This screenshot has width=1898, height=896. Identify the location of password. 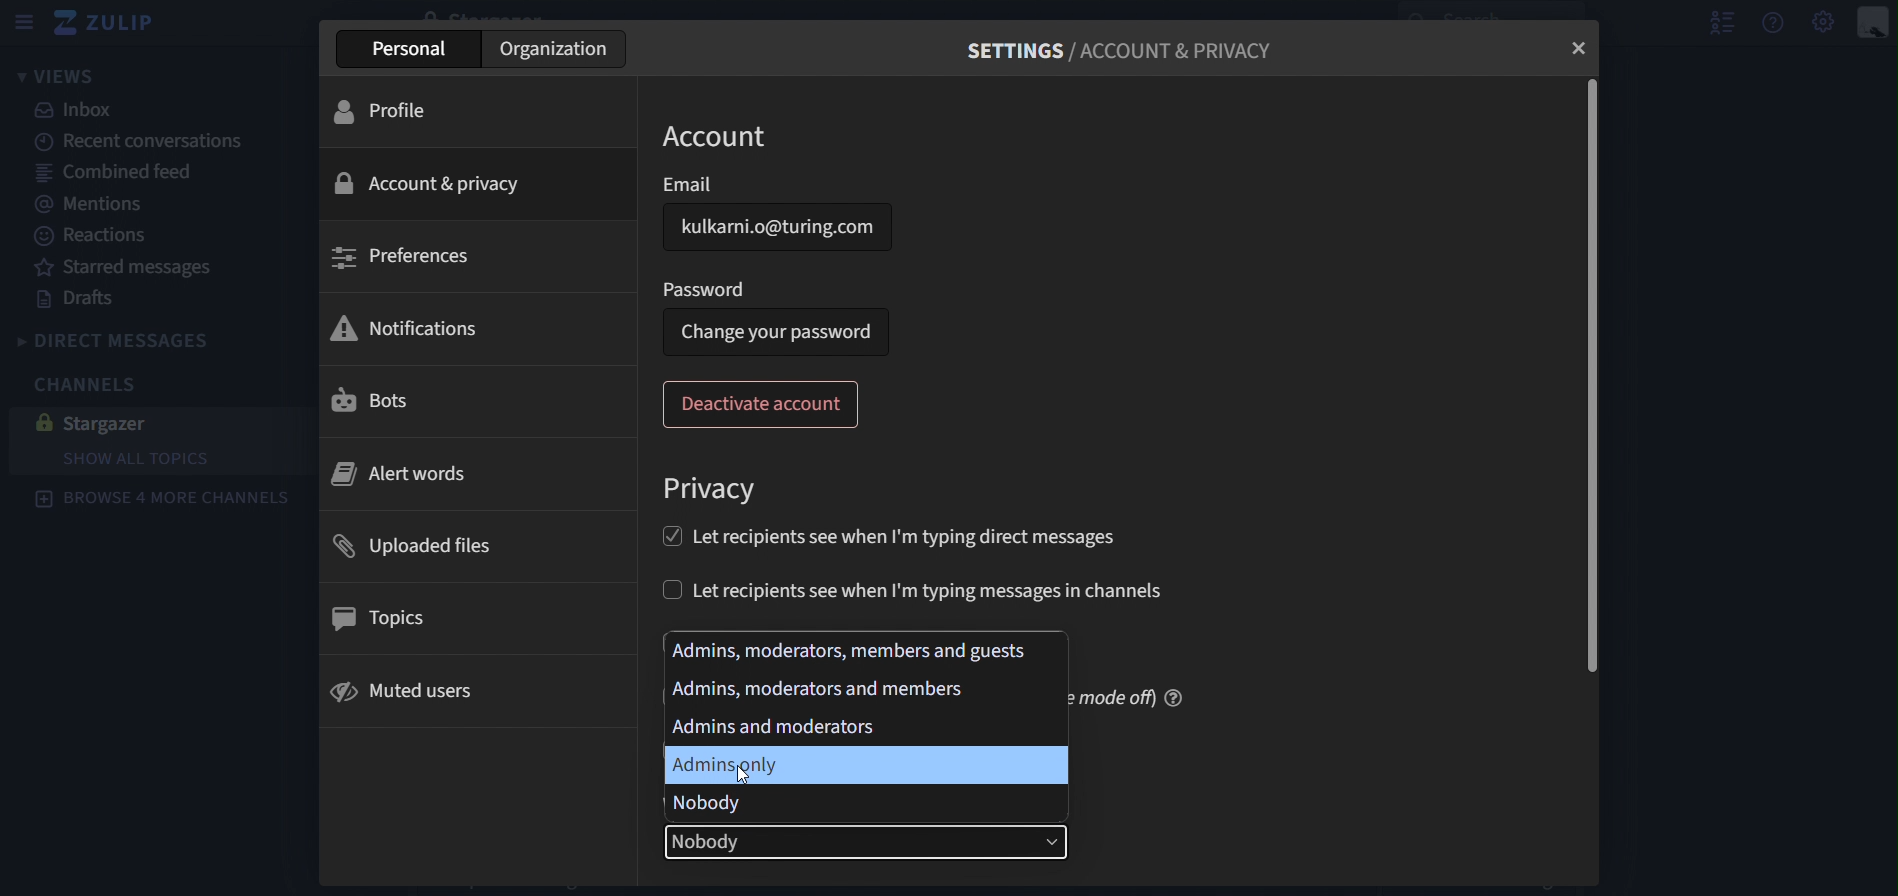
(707, 289).